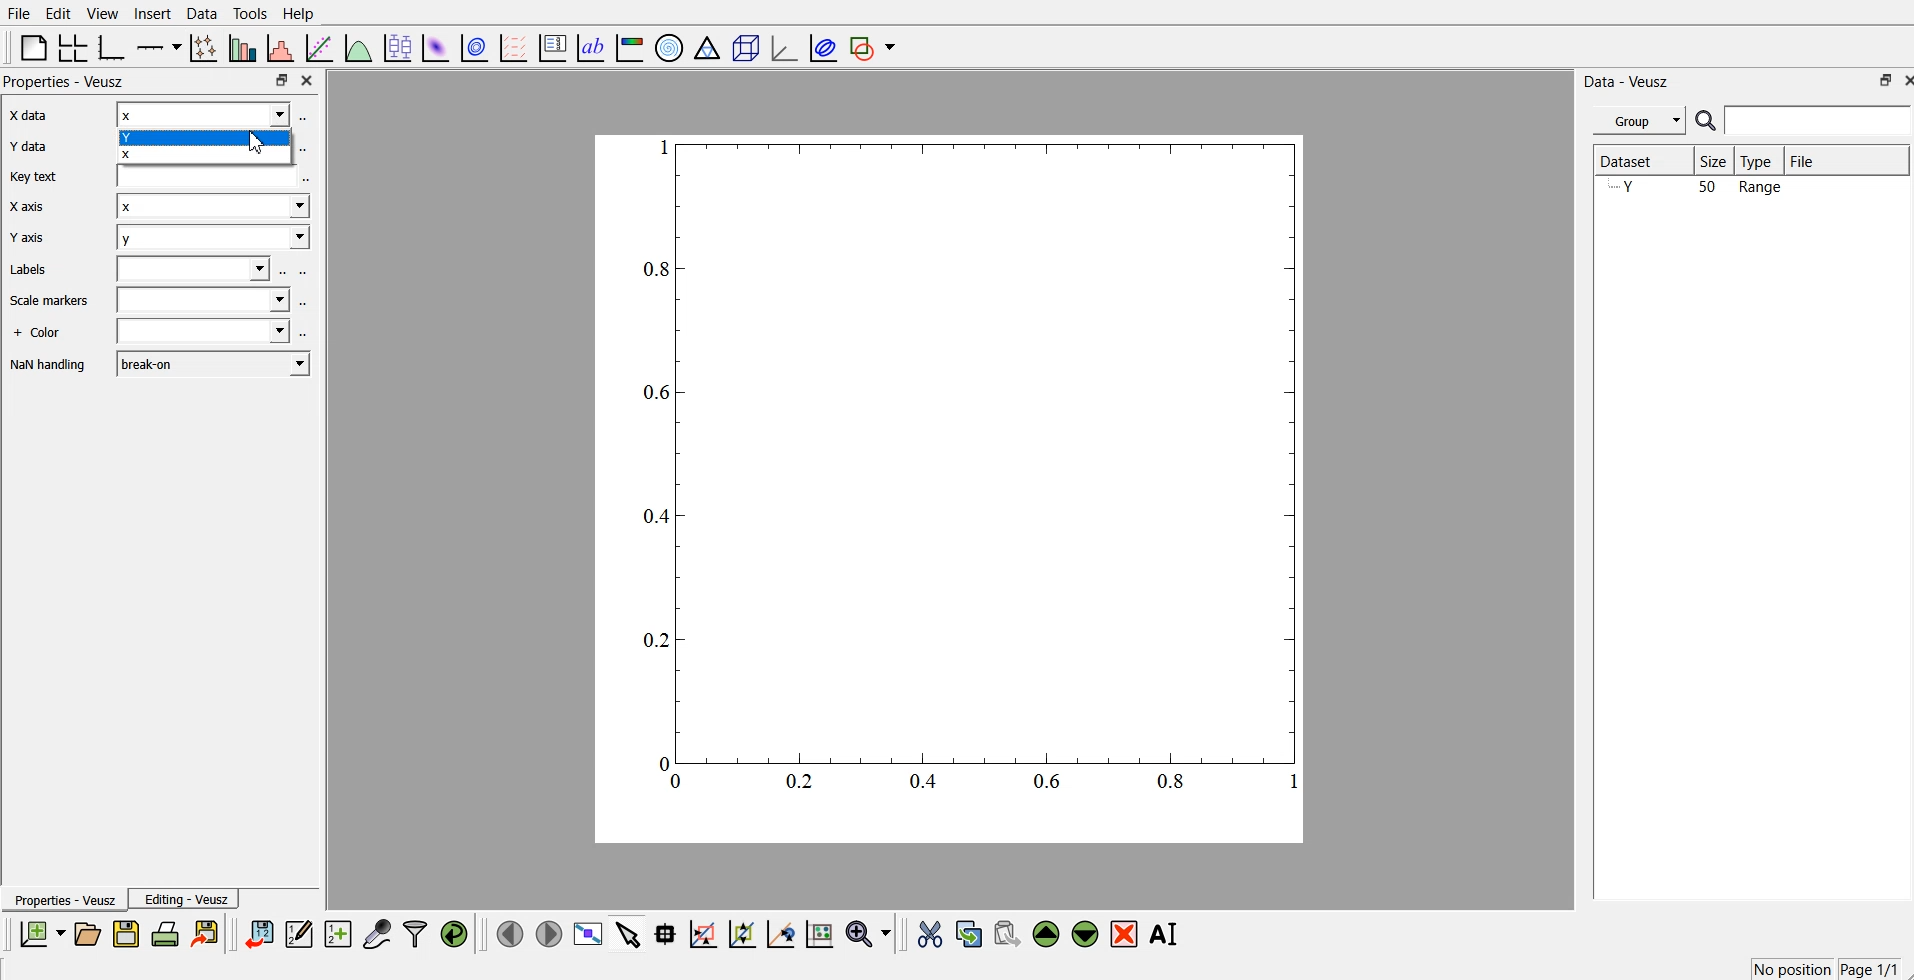 This screenshot has height=980, width=1914. Describe the element at coordinates (360, 45) in the screenshot. I see `plot a function` at that location.